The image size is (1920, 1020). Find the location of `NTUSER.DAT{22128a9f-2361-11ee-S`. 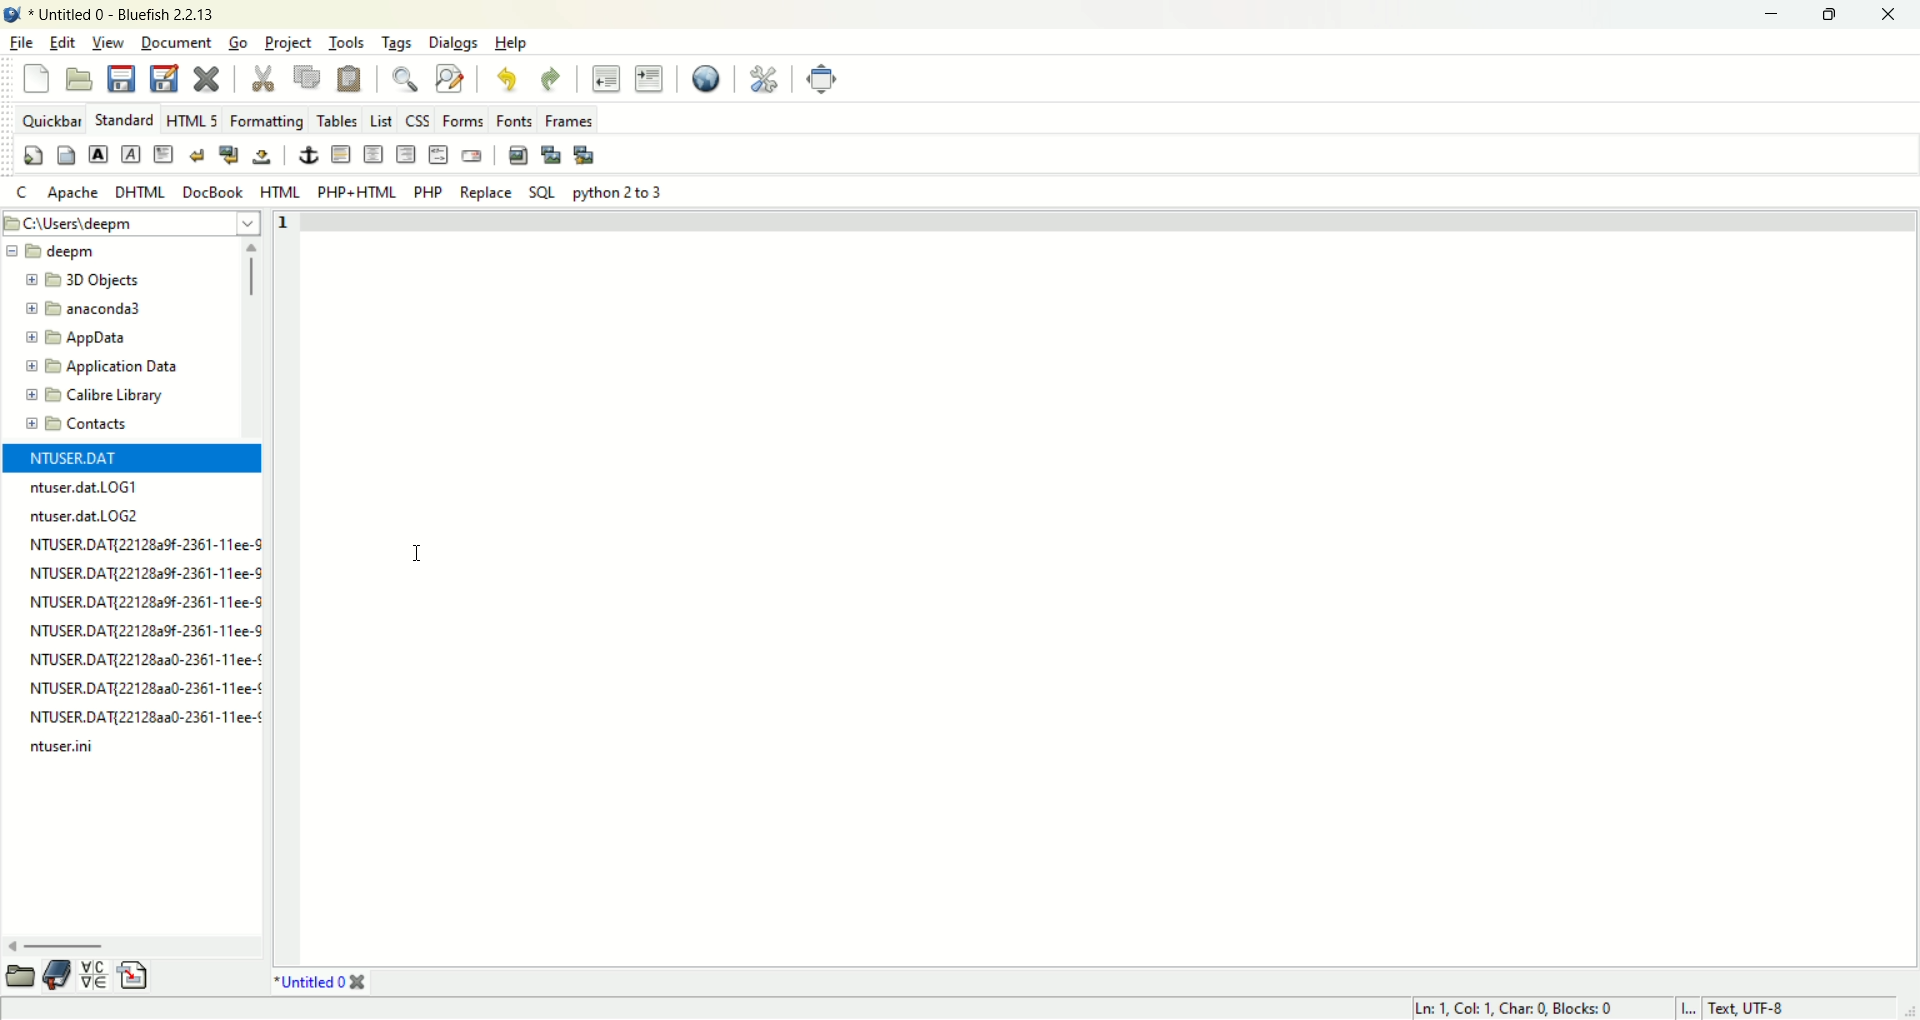

NTUSER.DAT{22128a9f-2361-11ee-S is located at coordinates (144, 629).